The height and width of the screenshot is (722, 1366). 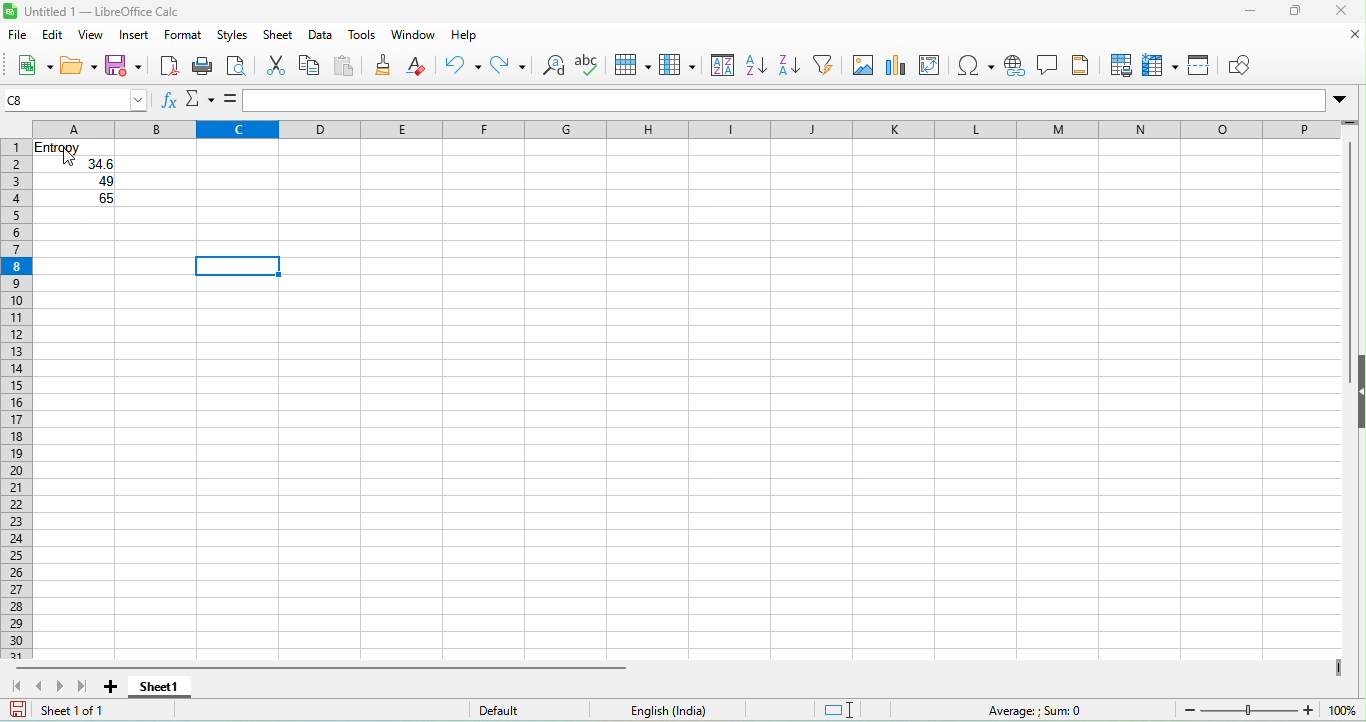 I want to click on sort, so click(x=718, y=65).